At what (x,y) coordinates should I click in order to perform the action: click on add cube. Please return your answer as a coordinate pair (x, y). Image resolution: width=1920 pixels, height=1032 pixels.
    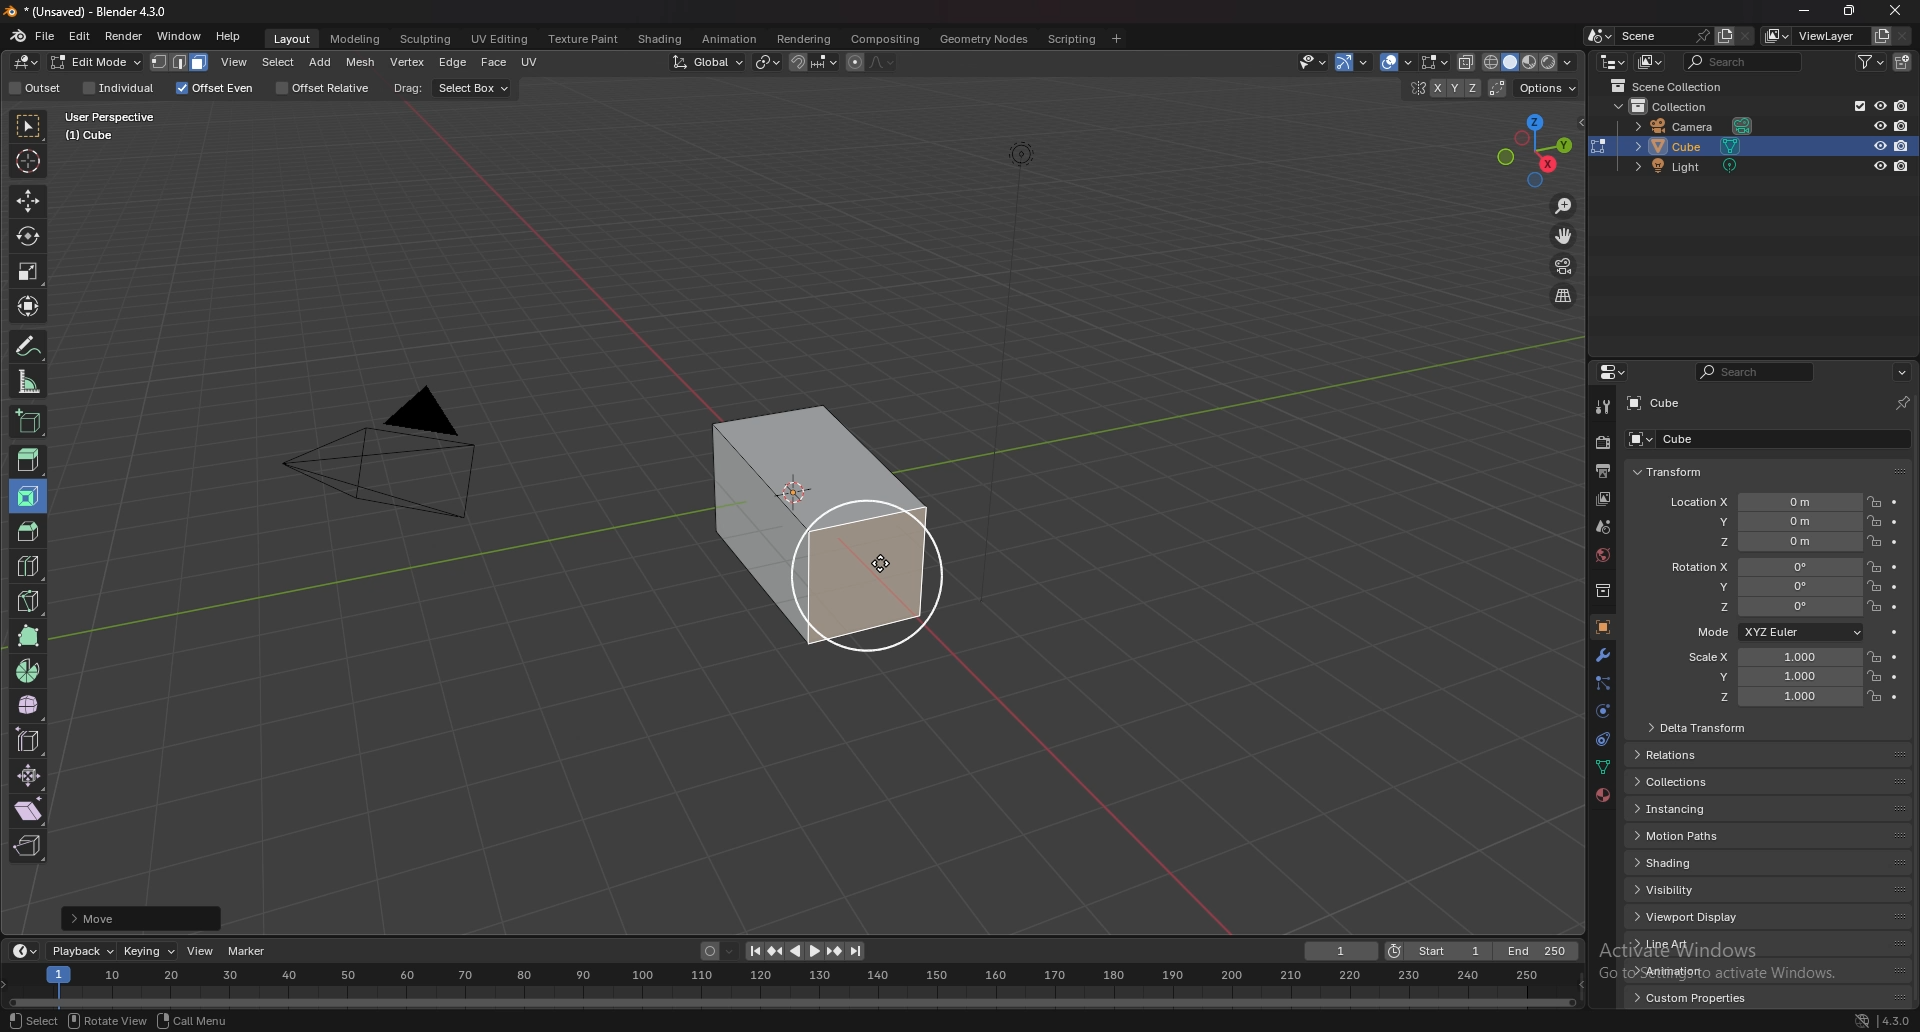
    Looking at the image, I should click on (28, 420).